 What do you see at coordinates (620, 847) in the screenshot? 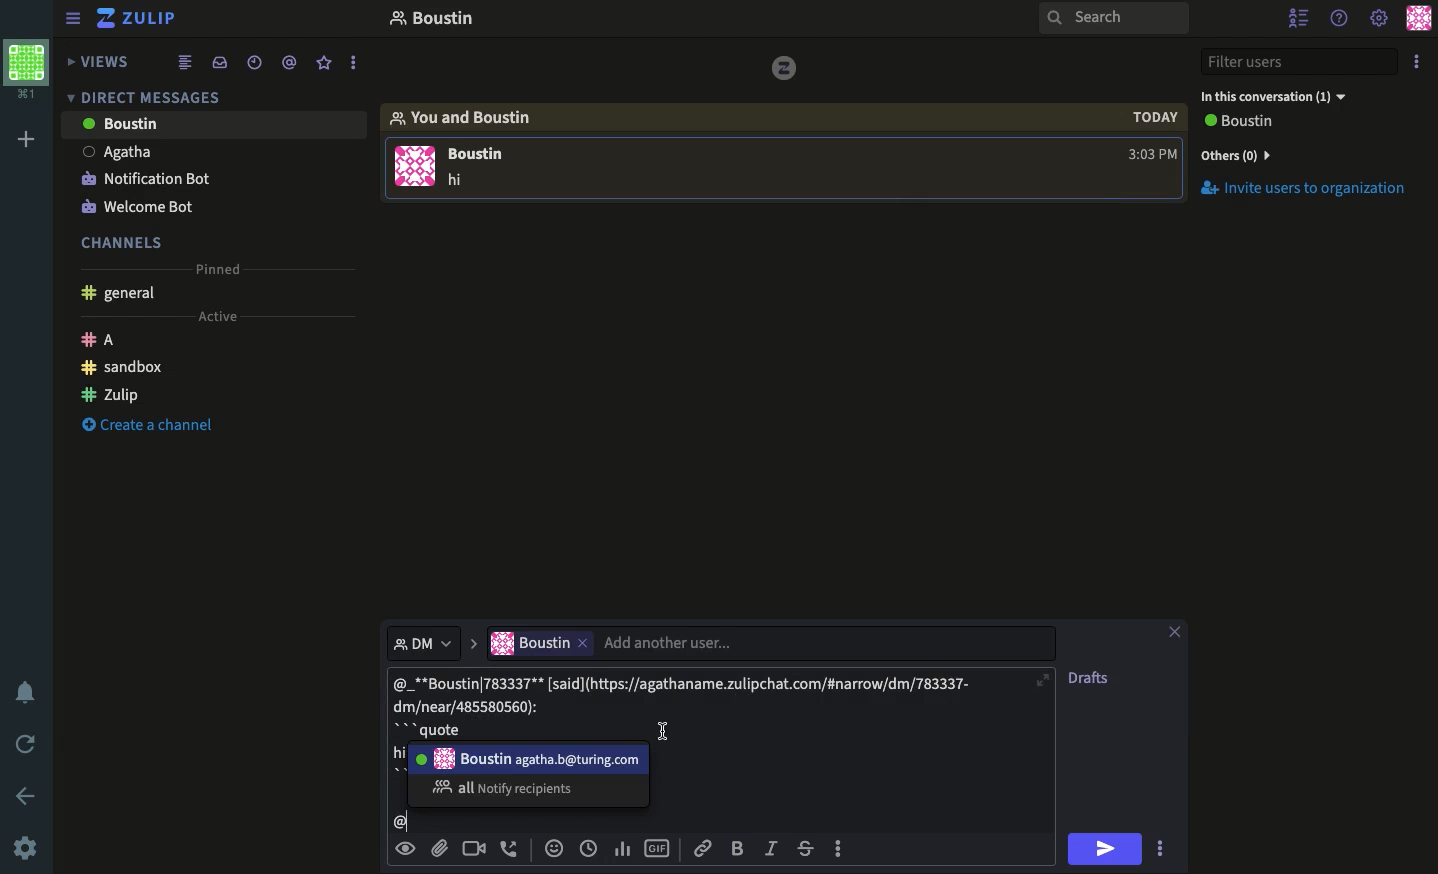
I see `Chart` at bounding box center [620, 847].